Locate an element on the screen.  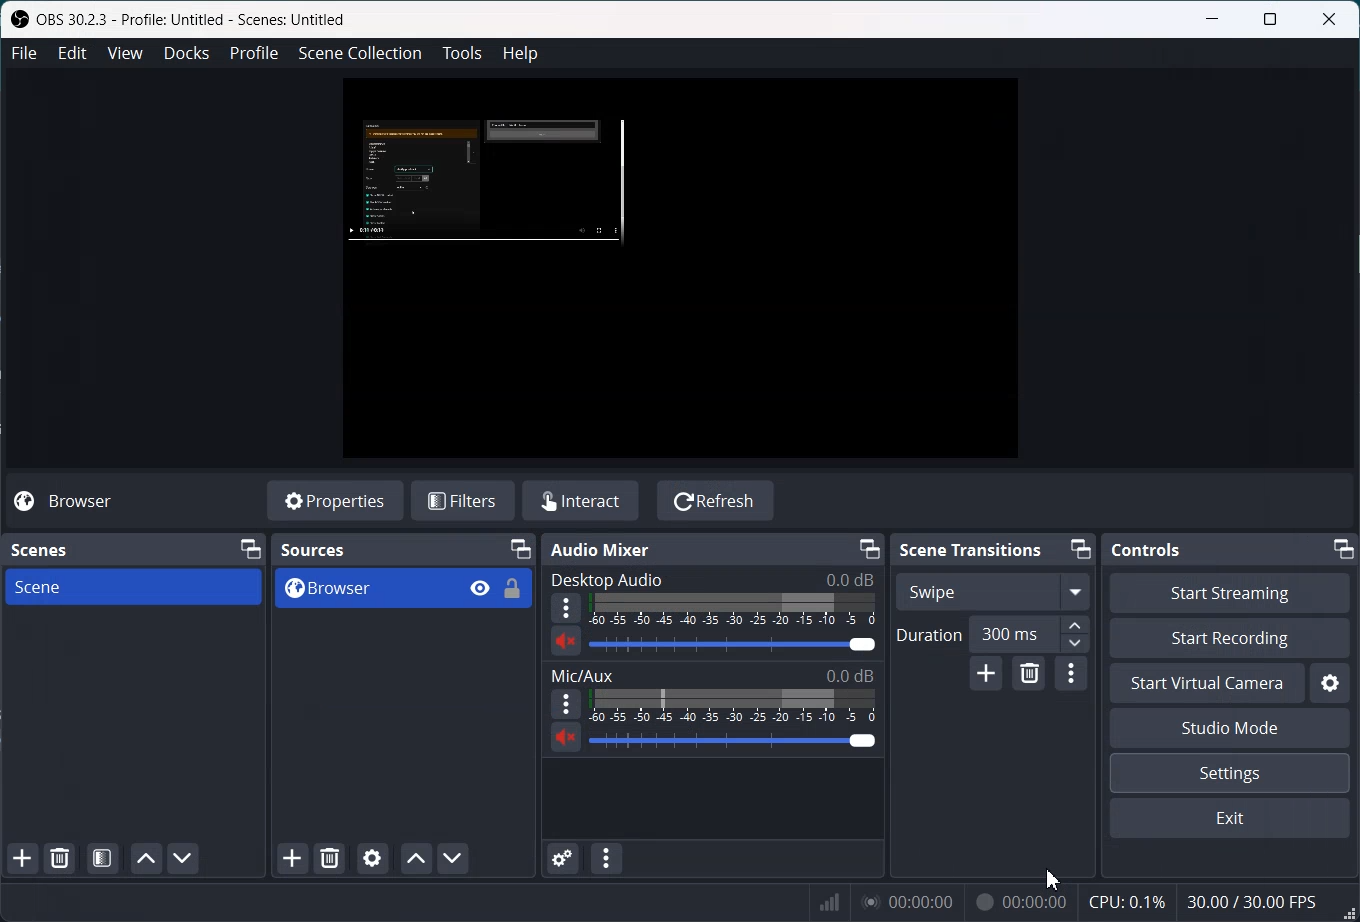
Volume Adjuster is located at coordinates (733, 644).